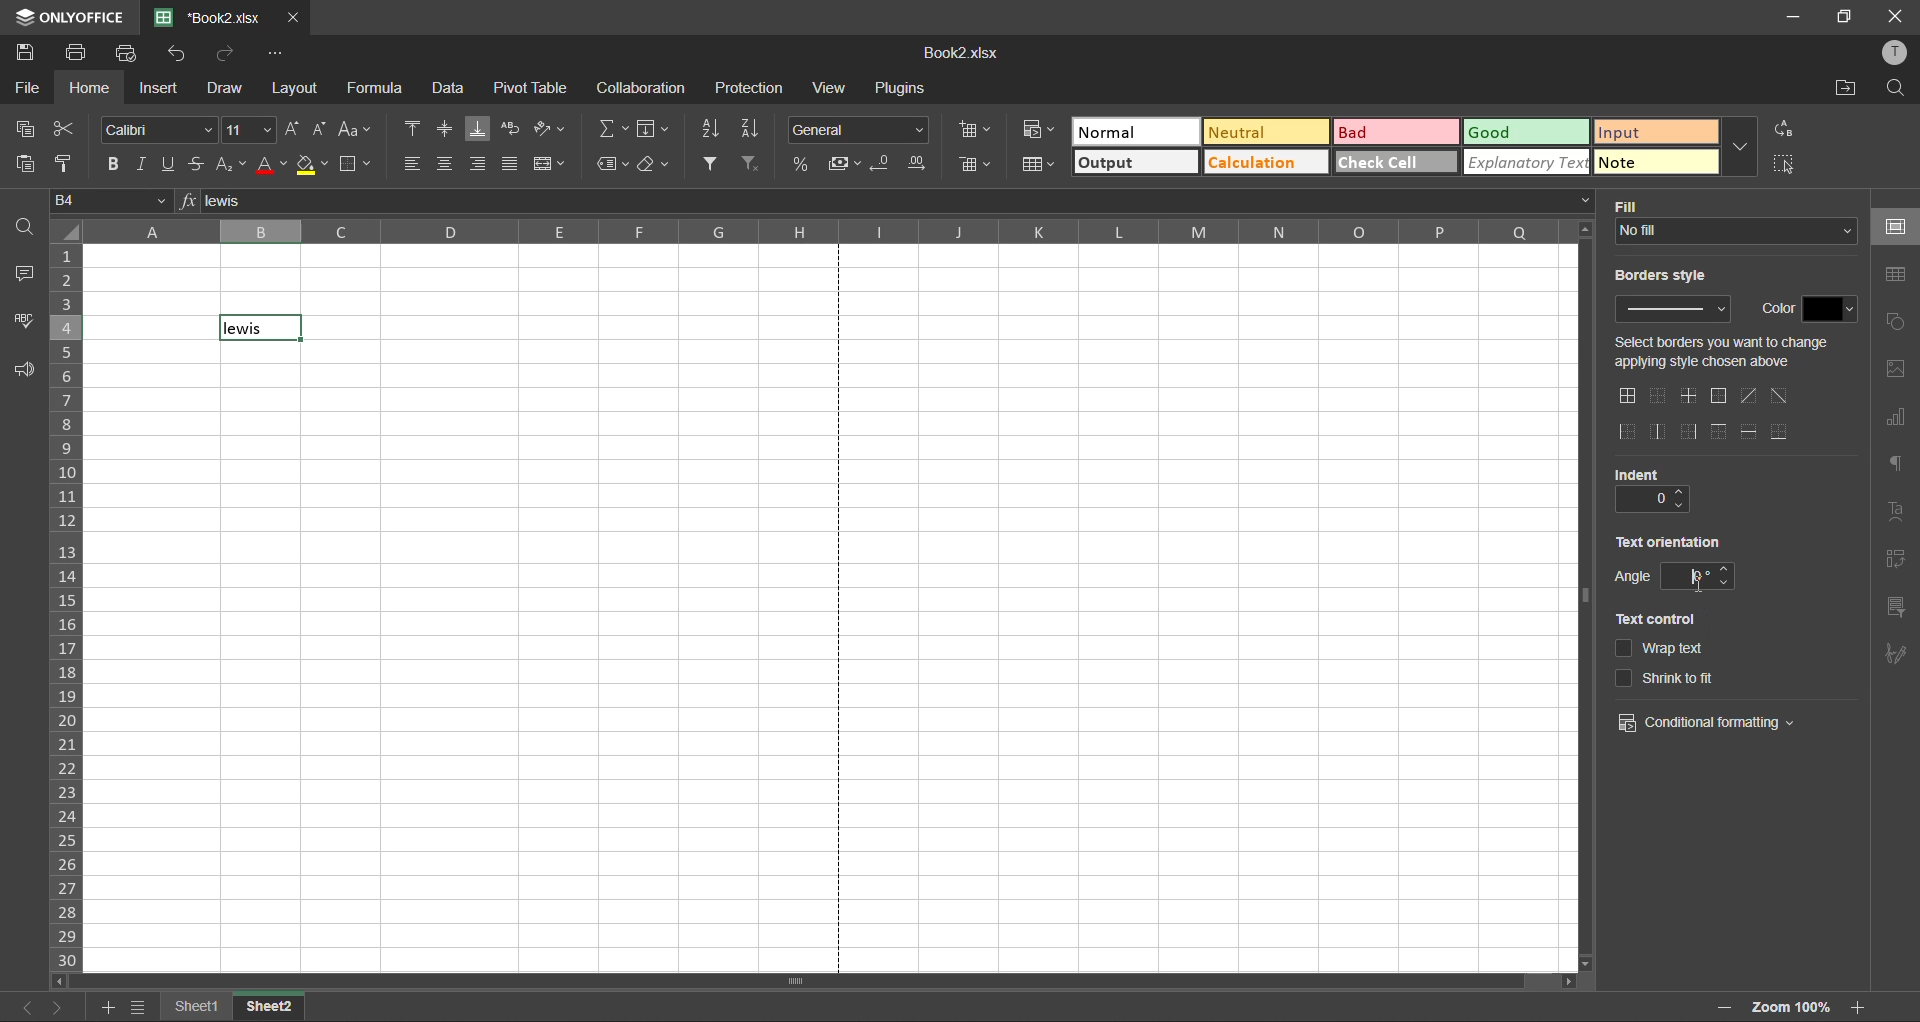  What do you see at coordinates (1901, 563) in the screenshot?
I see `pivot table` at bounding box center [1901, 563].